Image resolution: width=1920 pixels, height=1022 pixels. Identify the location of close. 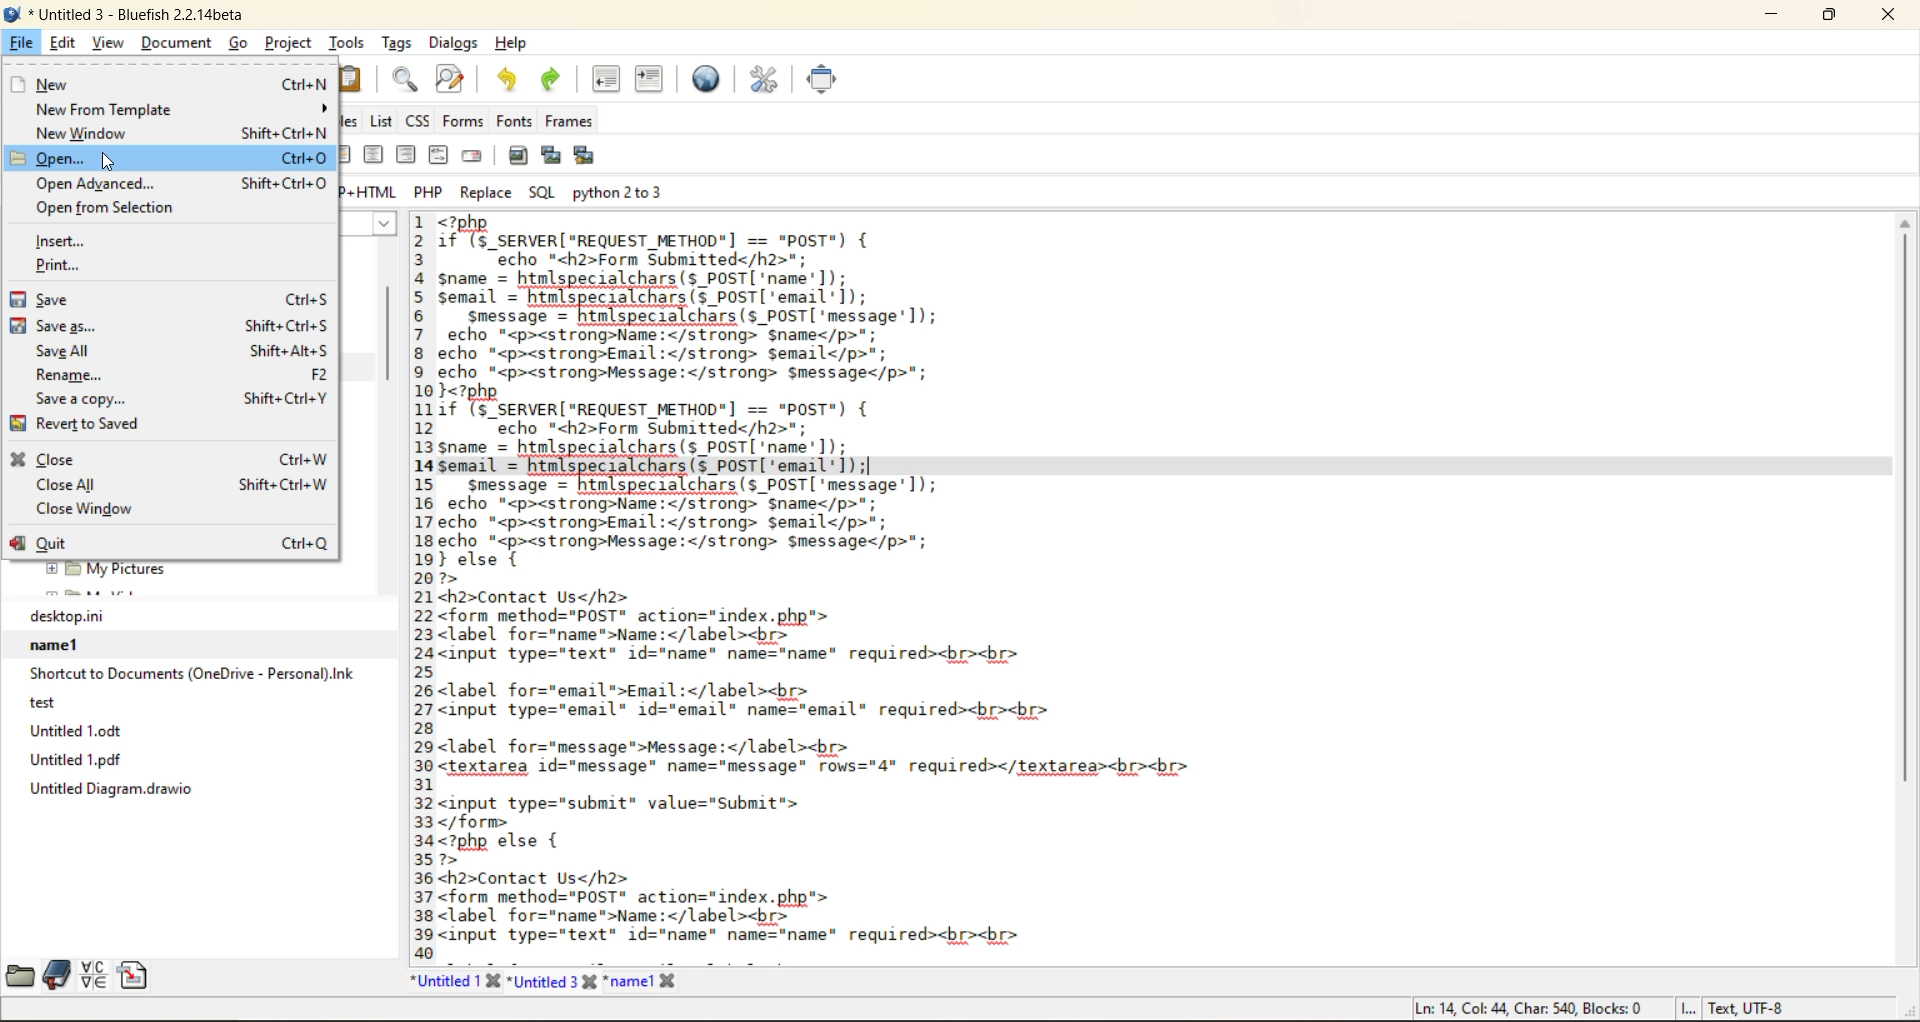
(166, 456).